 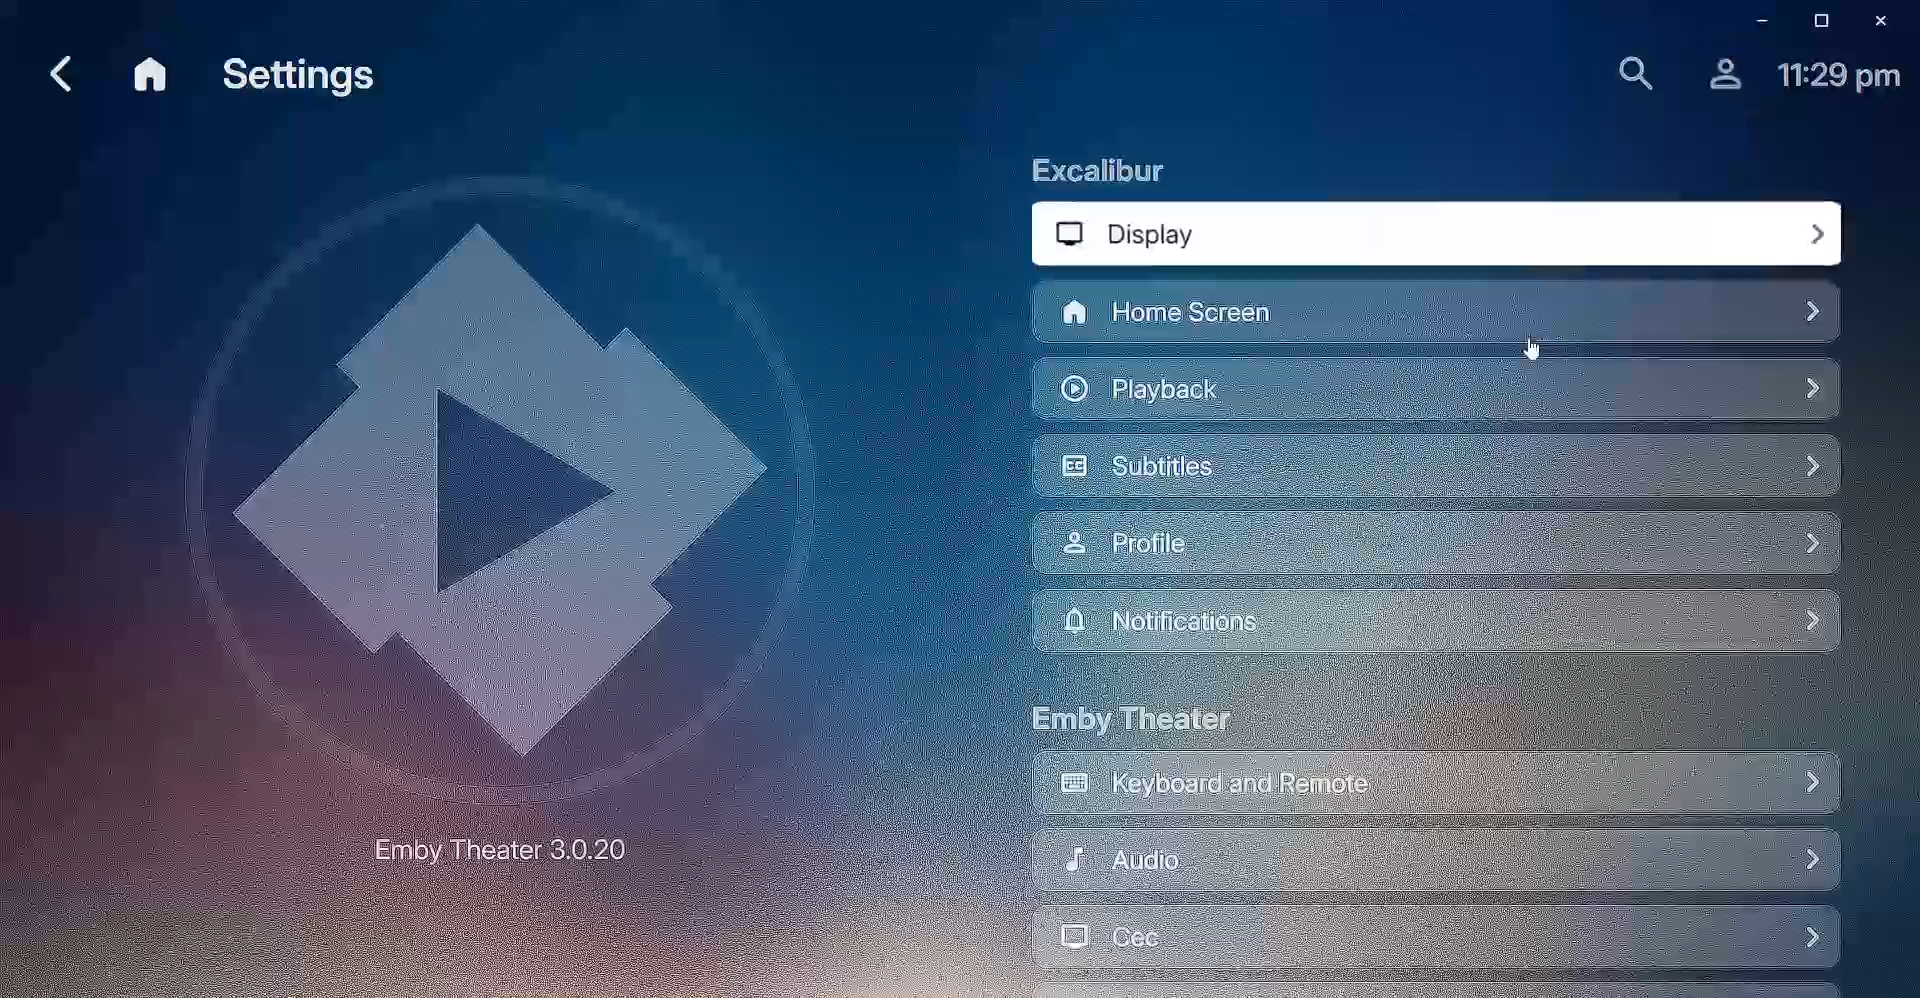 What do you see at coordinates (1752, 19) in the screenshot?
I see `Minimize` at bounding box center [1752, 19].